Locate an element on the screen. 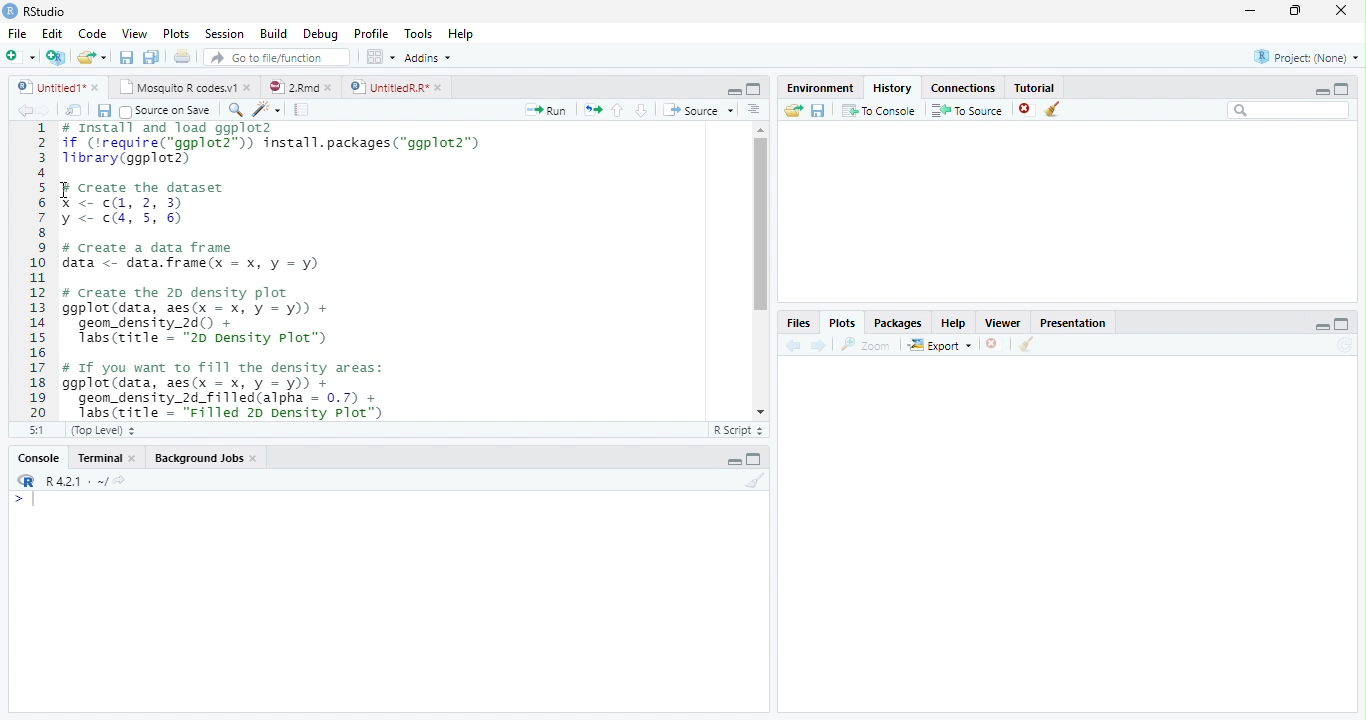  code tool is located at coordinates (267, 110).